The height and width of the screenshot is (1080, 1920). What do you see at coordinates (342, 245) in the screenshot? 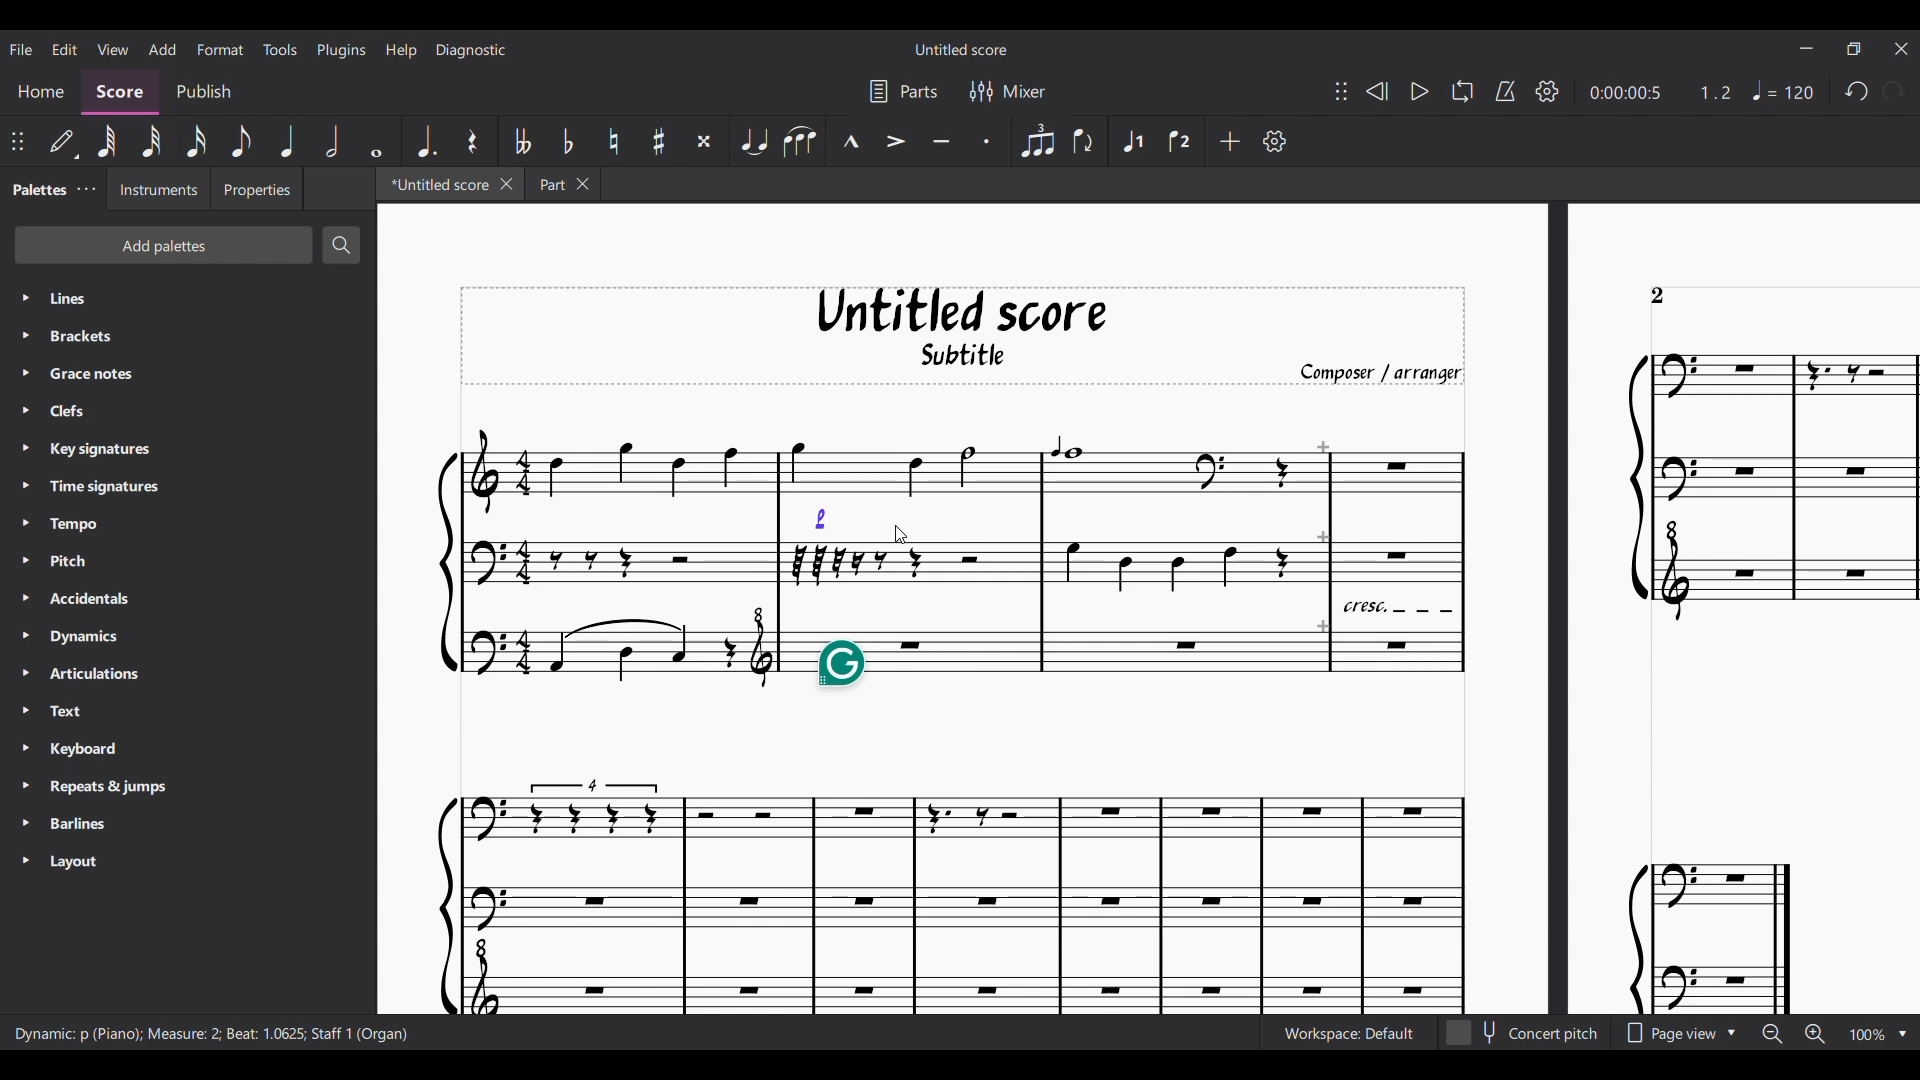
I see `Search palette` at bounding box center [342, 245].